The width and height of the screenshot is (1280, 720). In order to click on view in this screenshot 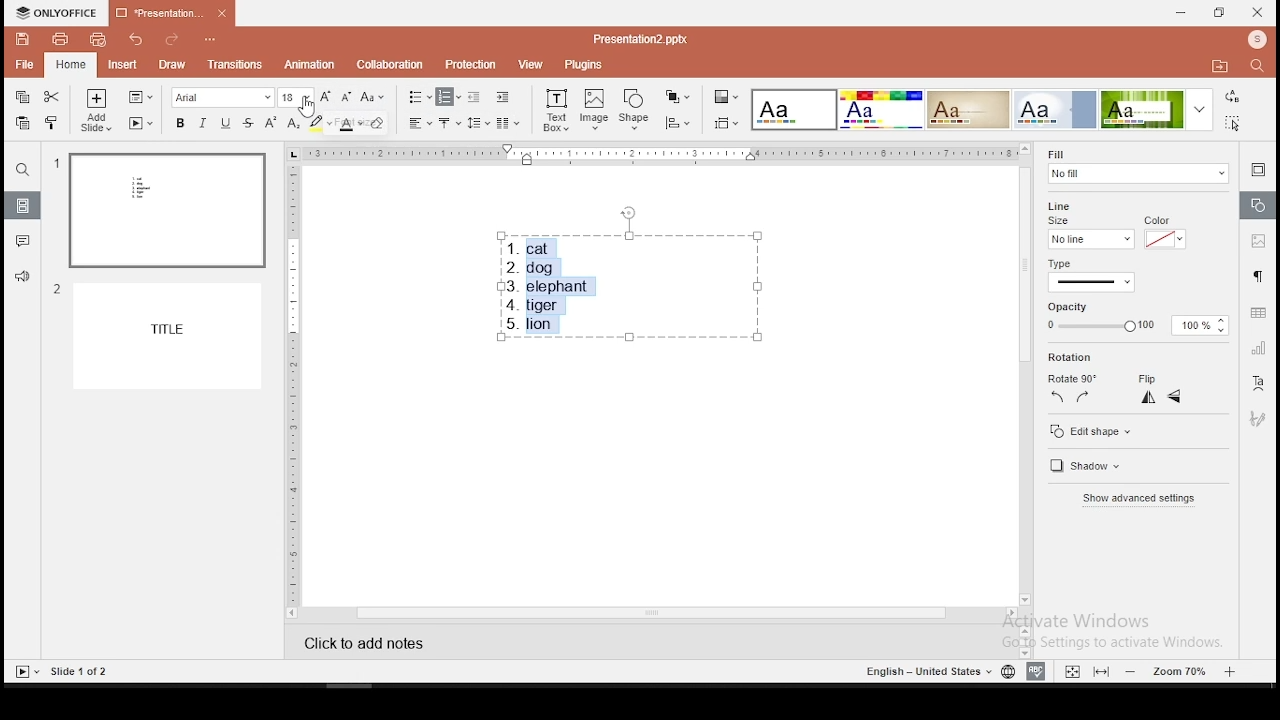, I will do `click(527, 65)`.